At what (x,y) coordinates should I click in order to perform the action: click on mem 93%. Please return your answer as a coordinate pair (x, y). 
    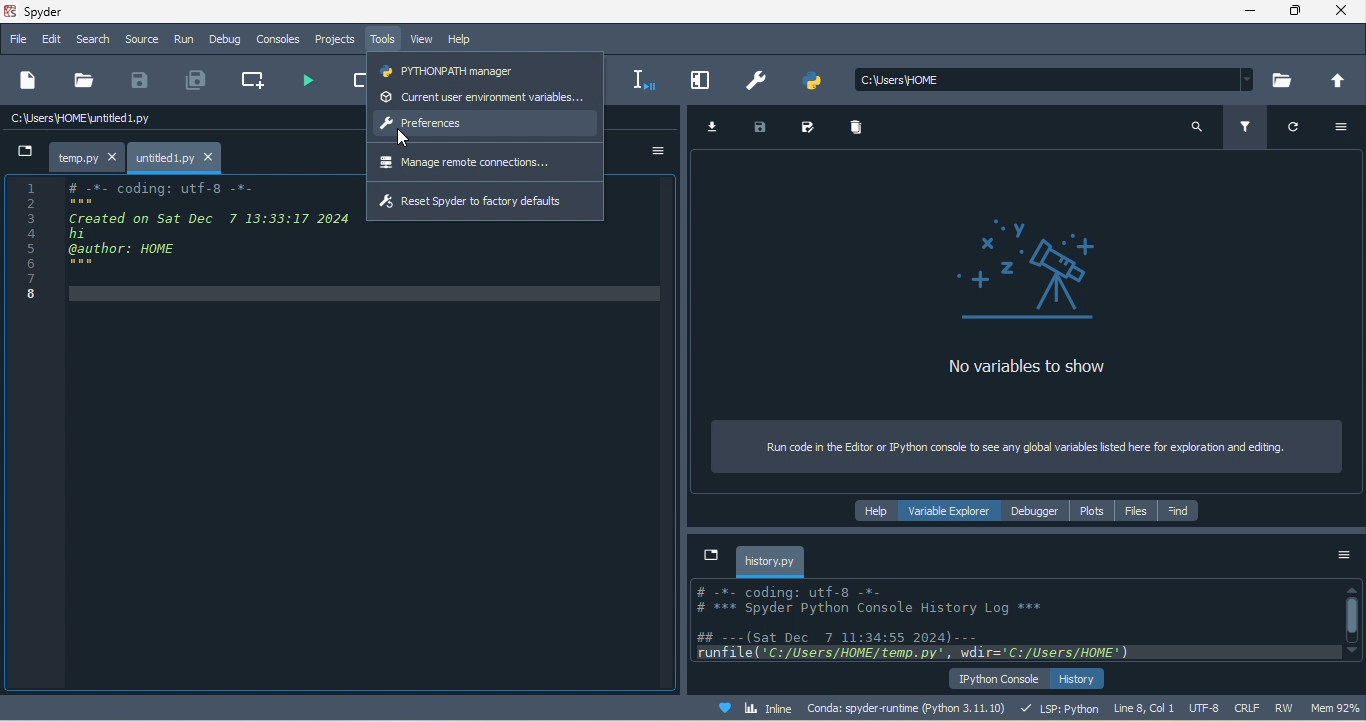
    Looking at the image, I should click on (1337, 708).